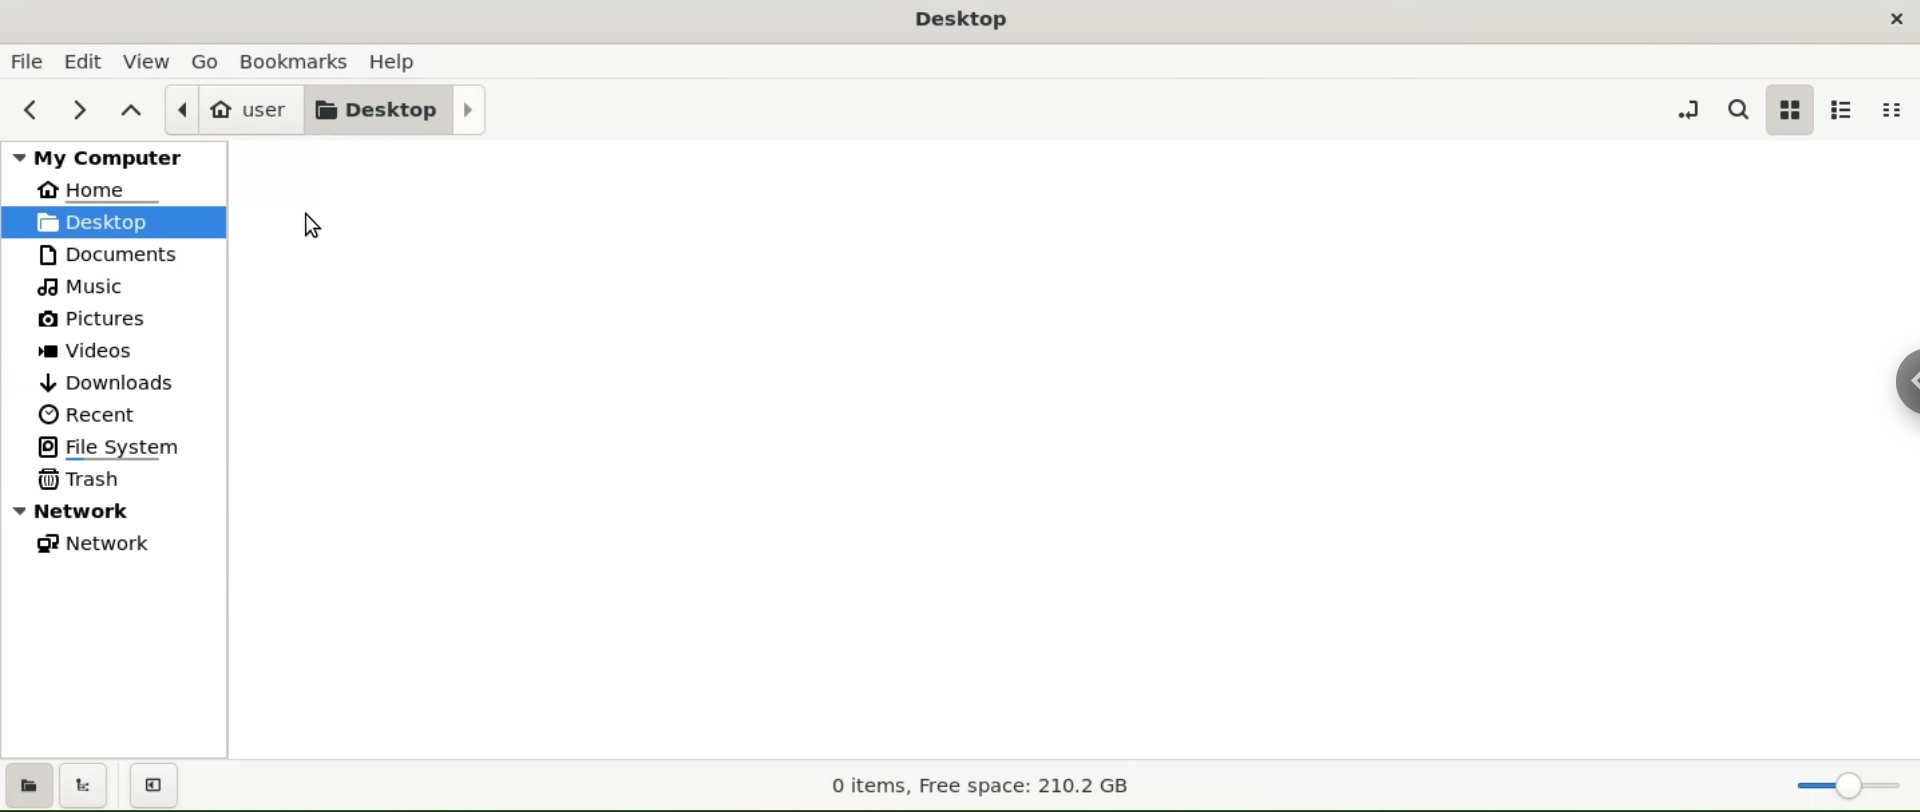 The image size is (1920, 812). I want to click on storage, so click(980, 787).